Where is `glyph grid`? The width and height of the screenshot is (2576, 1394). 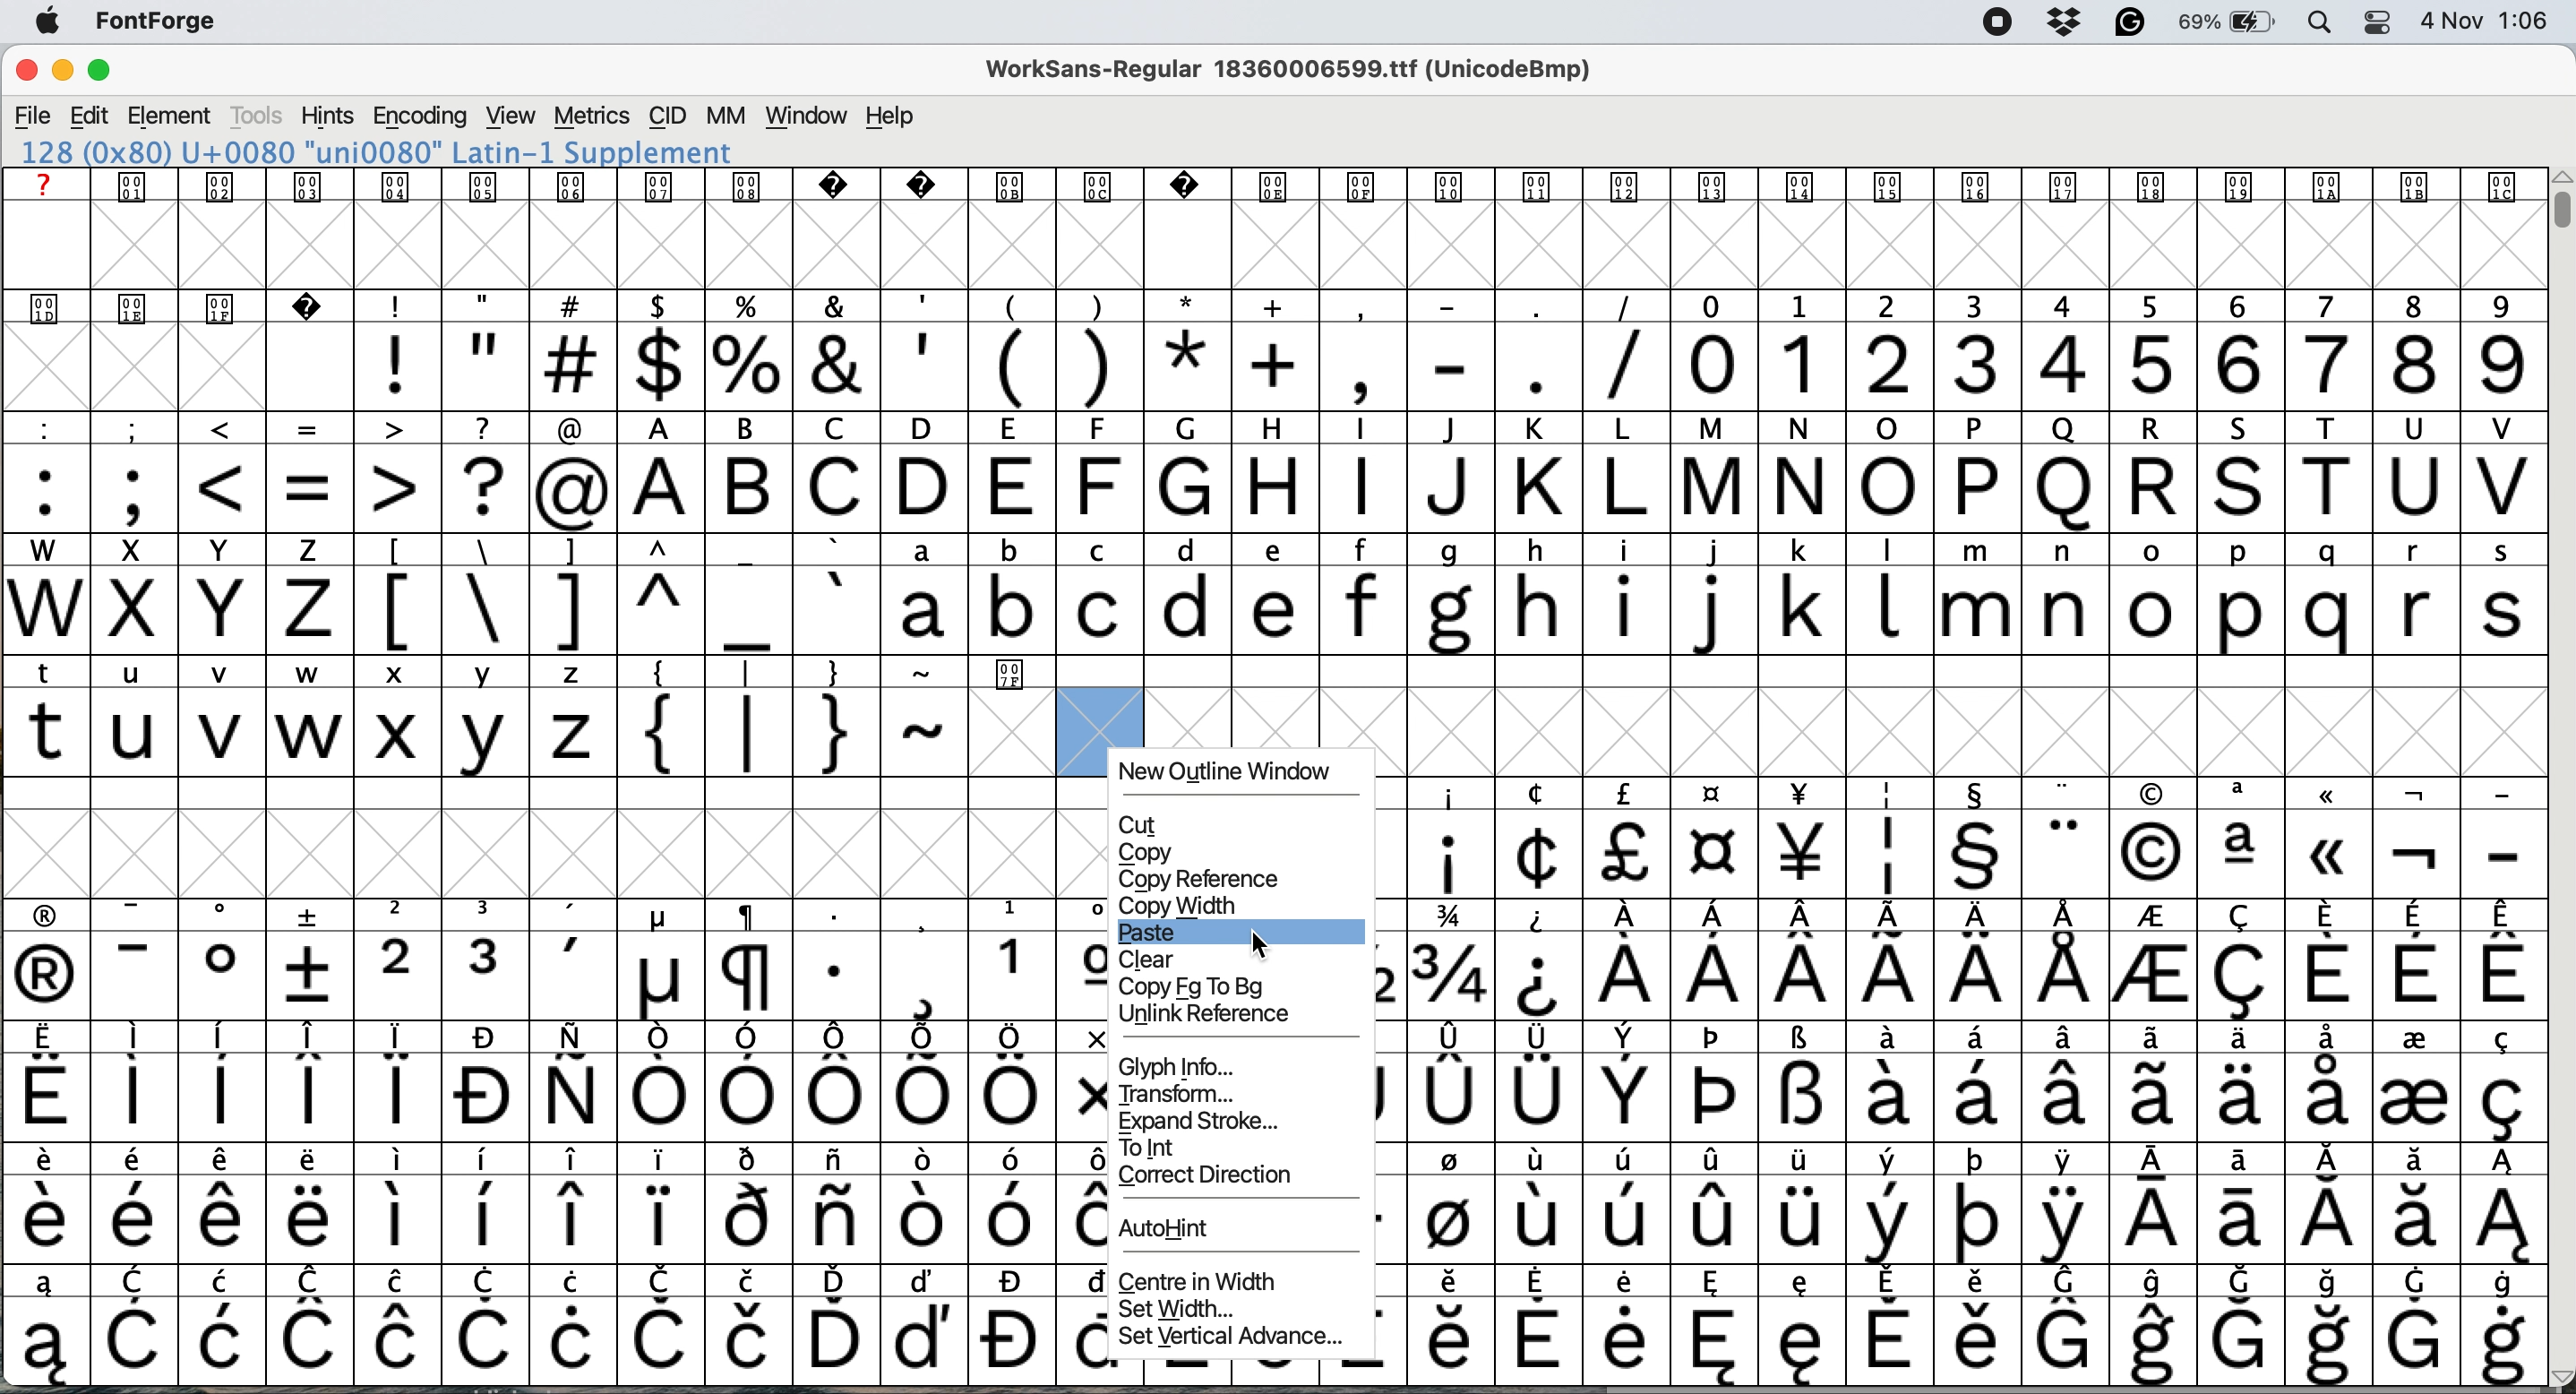
glyph grid is located at coordinates (559, 1142).